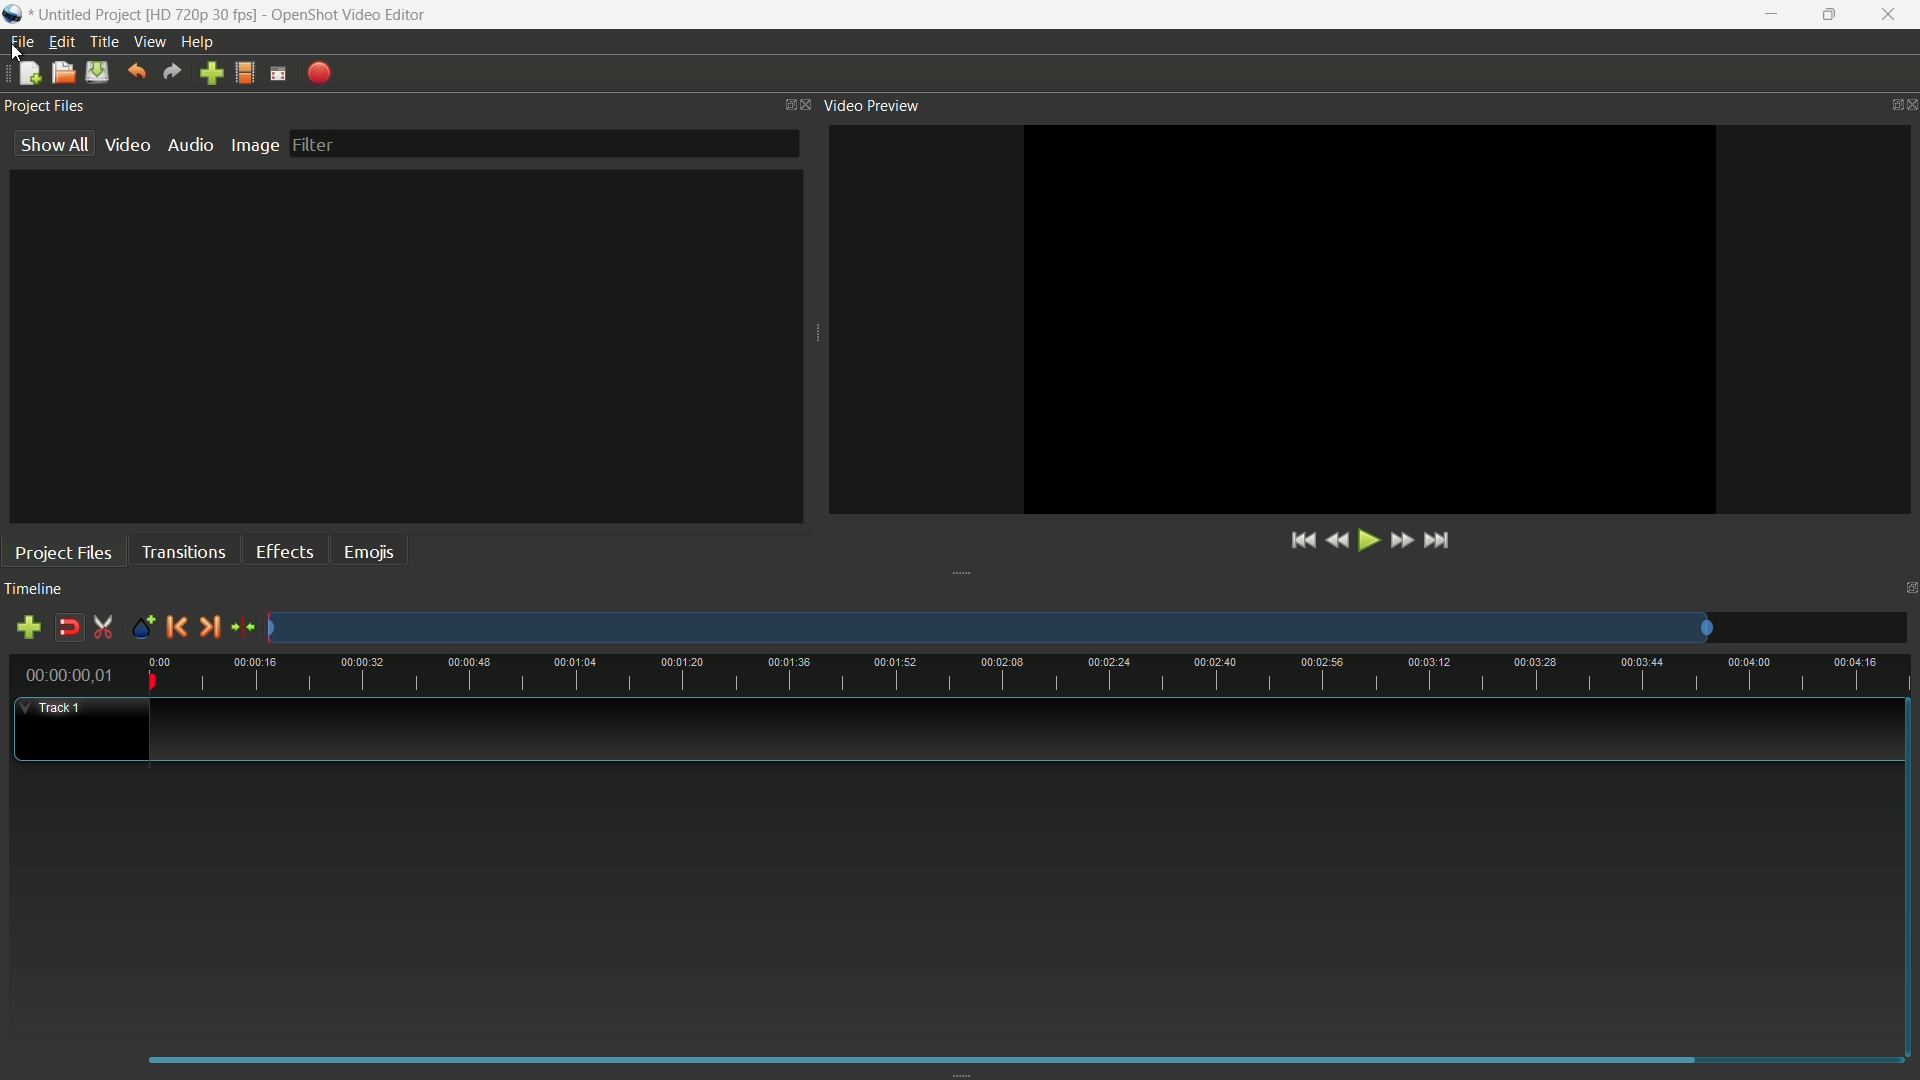 The image size is (1920, 1080). What do you see at coordinates (785, 105) in the screenshot?
I see `change layout` at bounding box center [785, 105].